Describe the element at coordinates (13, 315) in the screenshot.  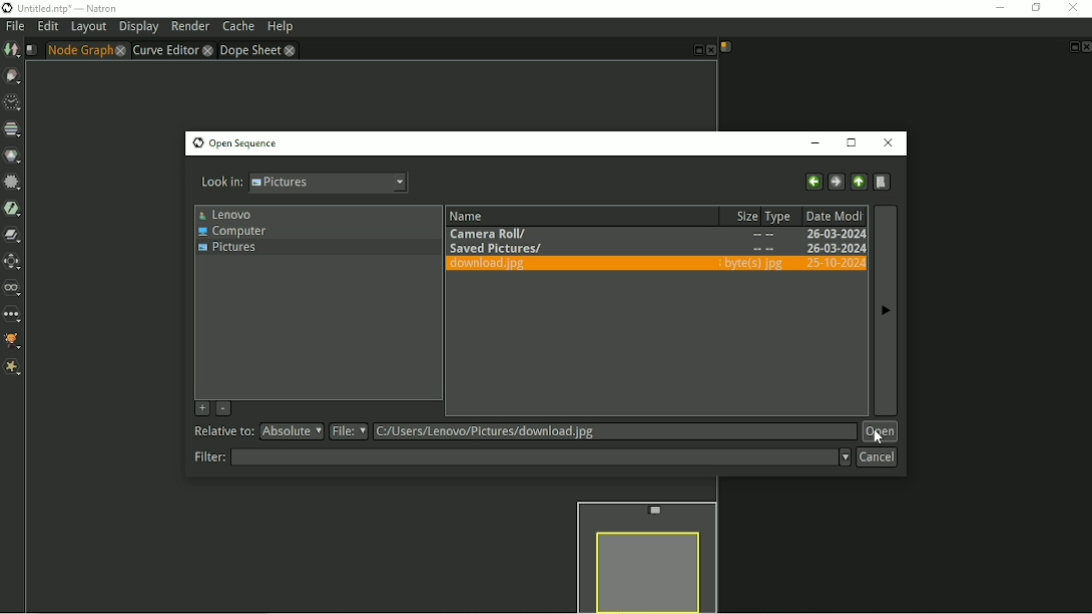
I see `Other` at that location.